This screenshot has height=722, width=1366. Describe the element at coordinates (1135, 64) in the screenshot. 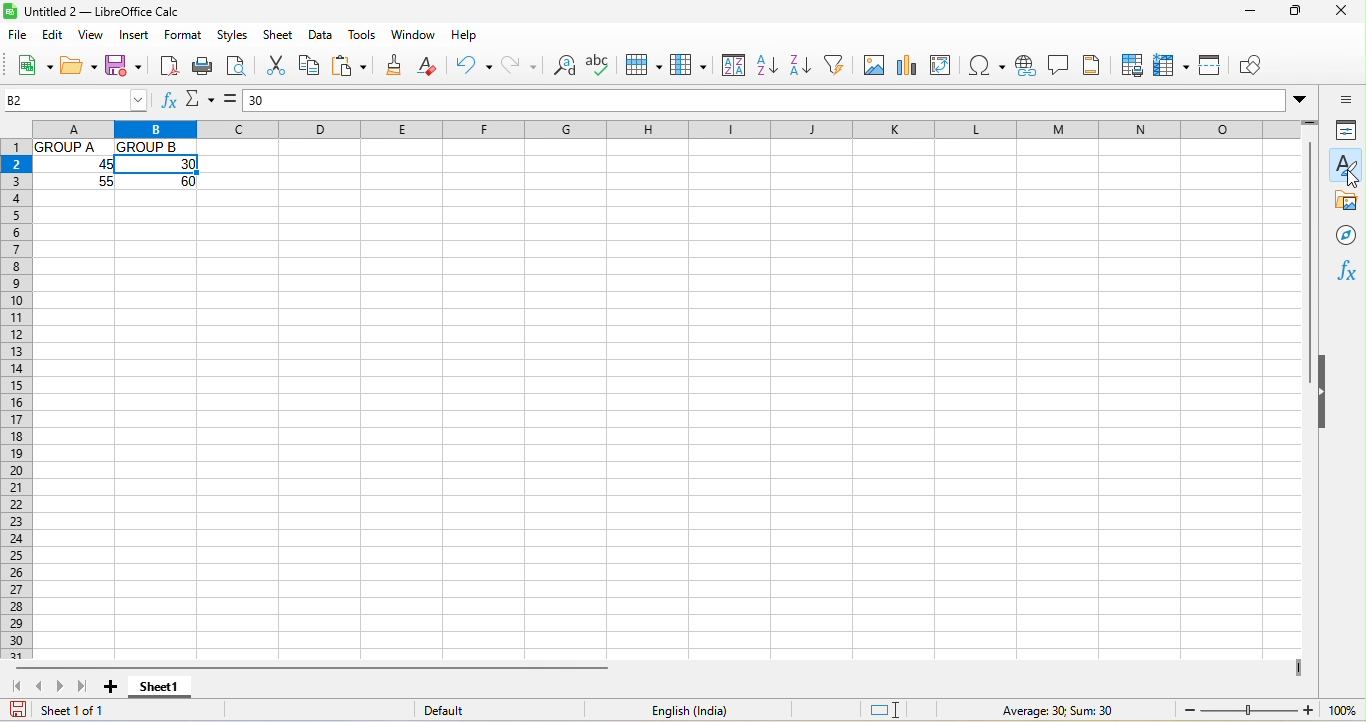

I see `print area` at that location.